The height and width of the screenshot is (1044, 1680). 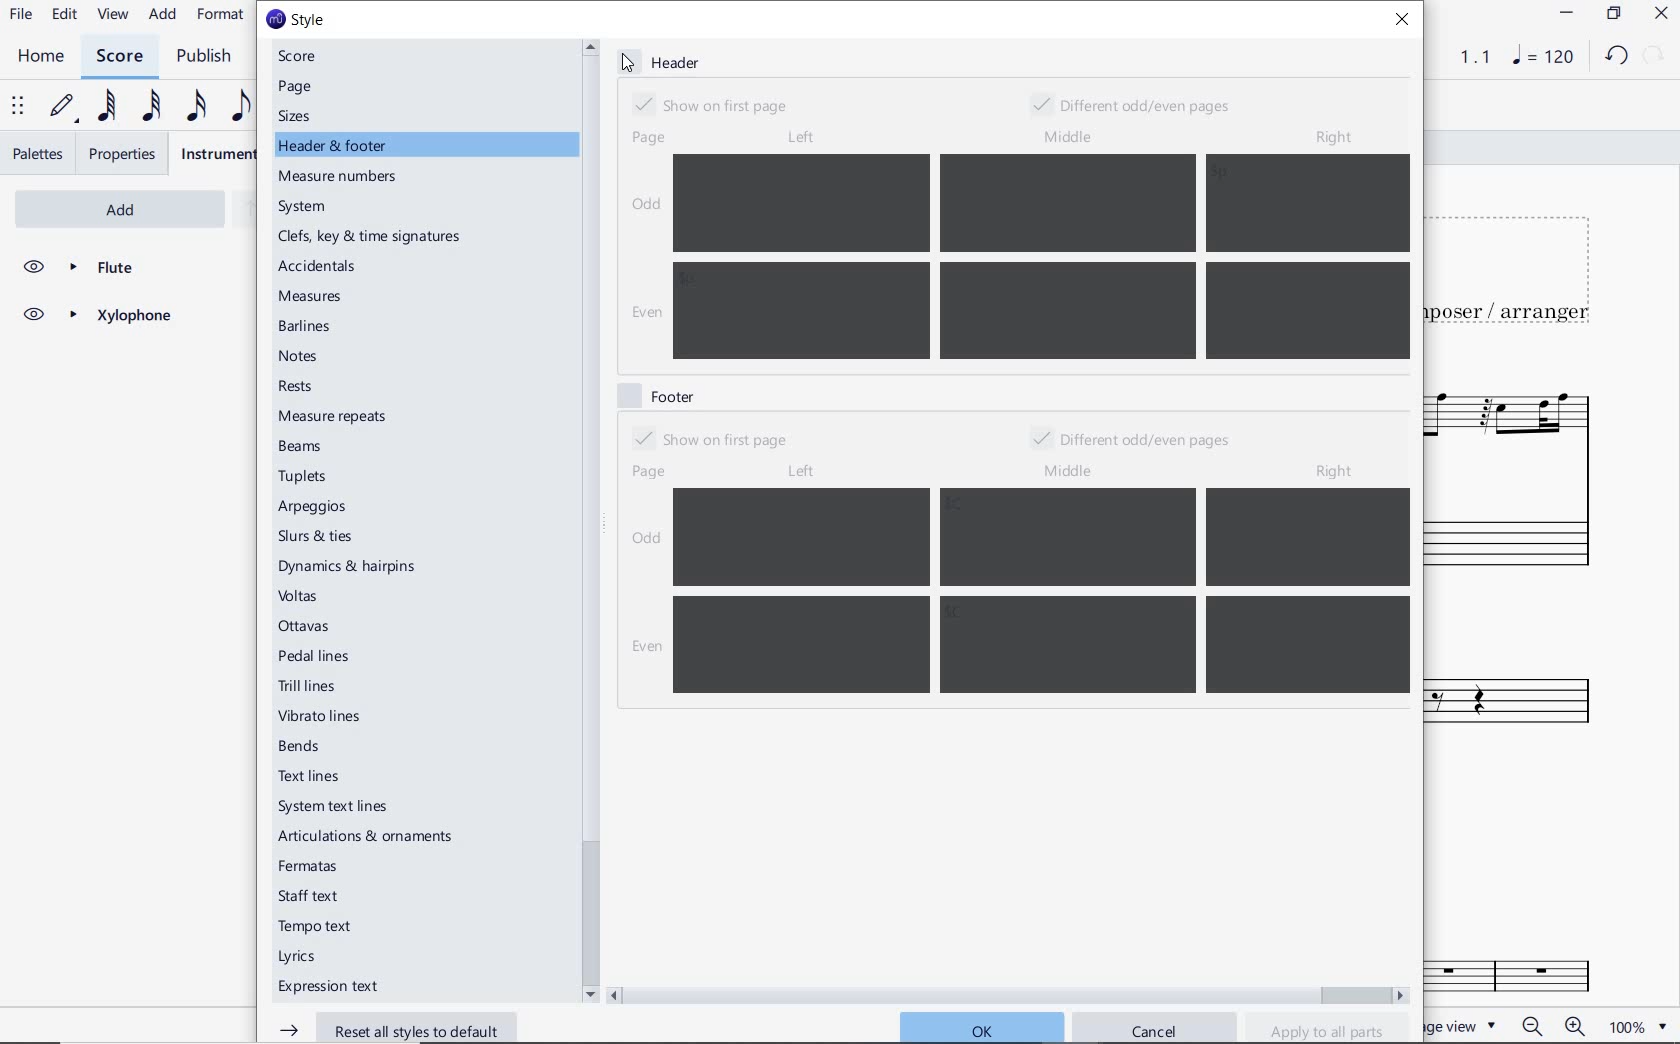 What do you see at coordinates (1640, 1026) in the screenshot?
I see `ZOOM FACTOR` at bounding box center [1640, 1026].